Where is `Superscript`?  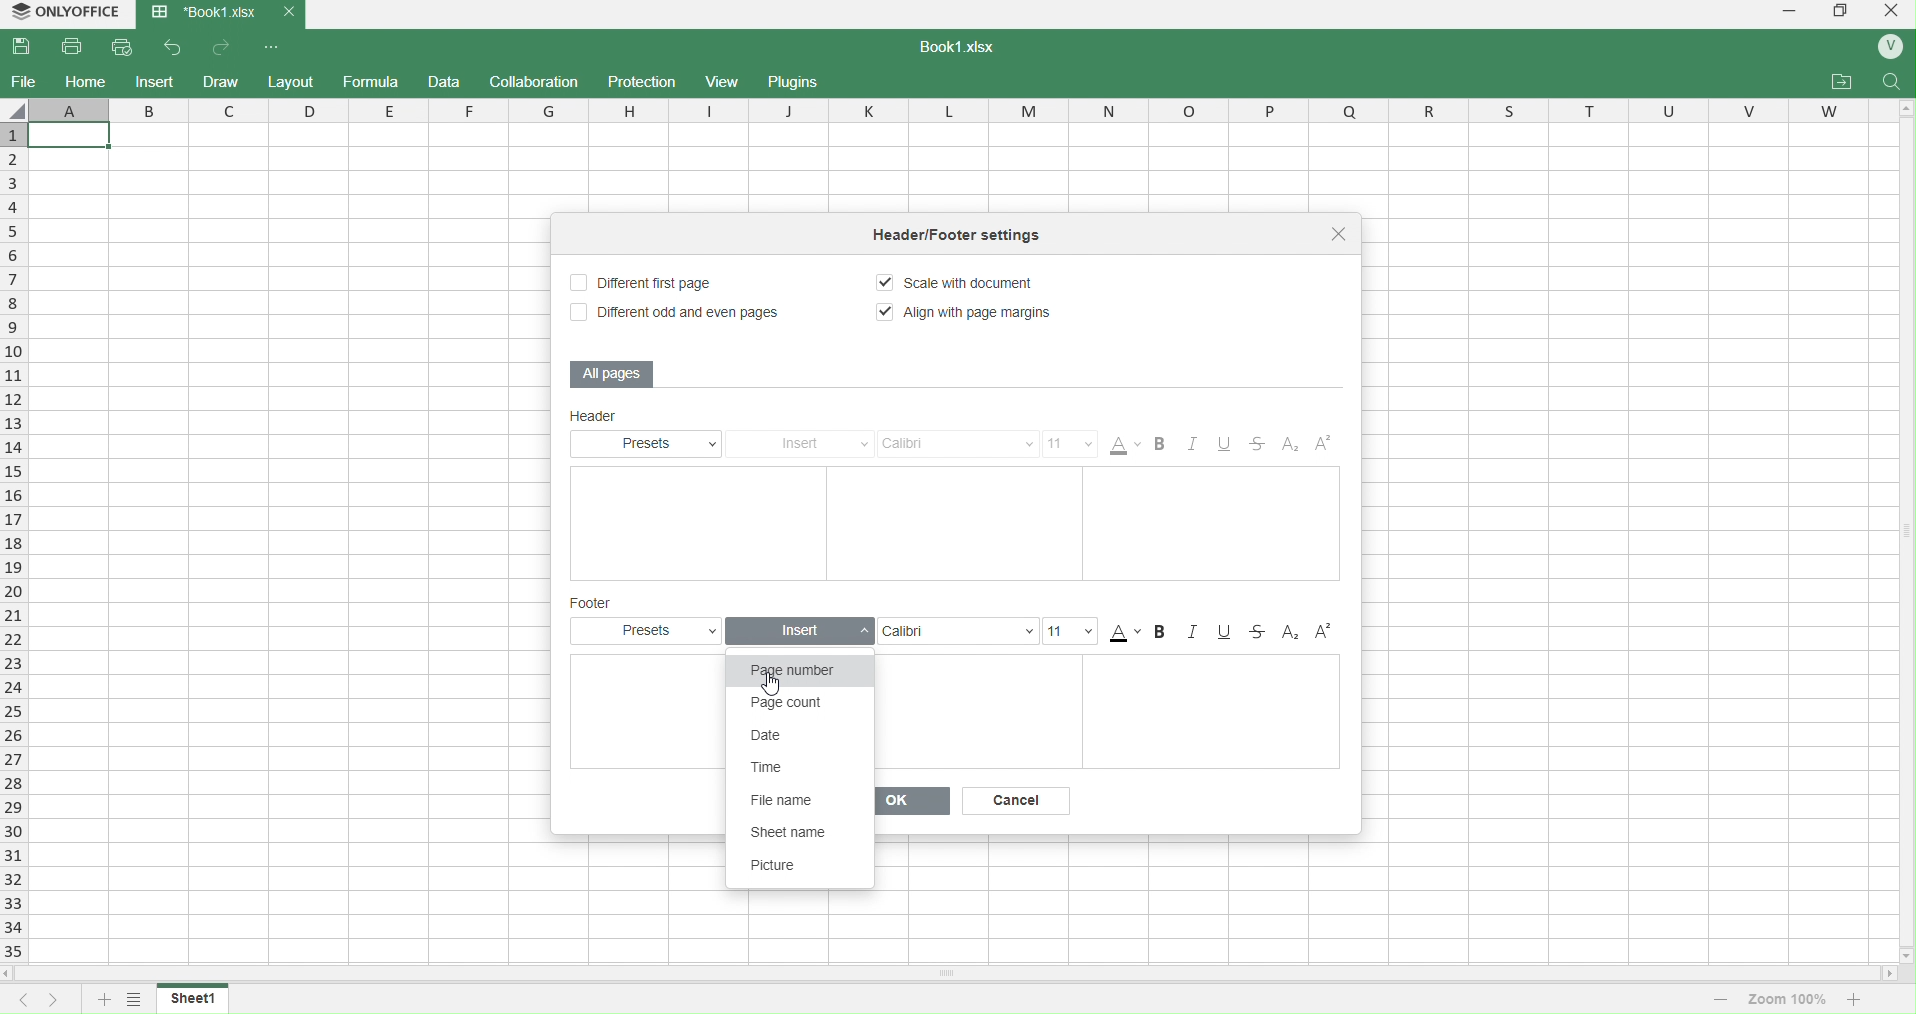
Superscript is located at coordinates (1324, 632).